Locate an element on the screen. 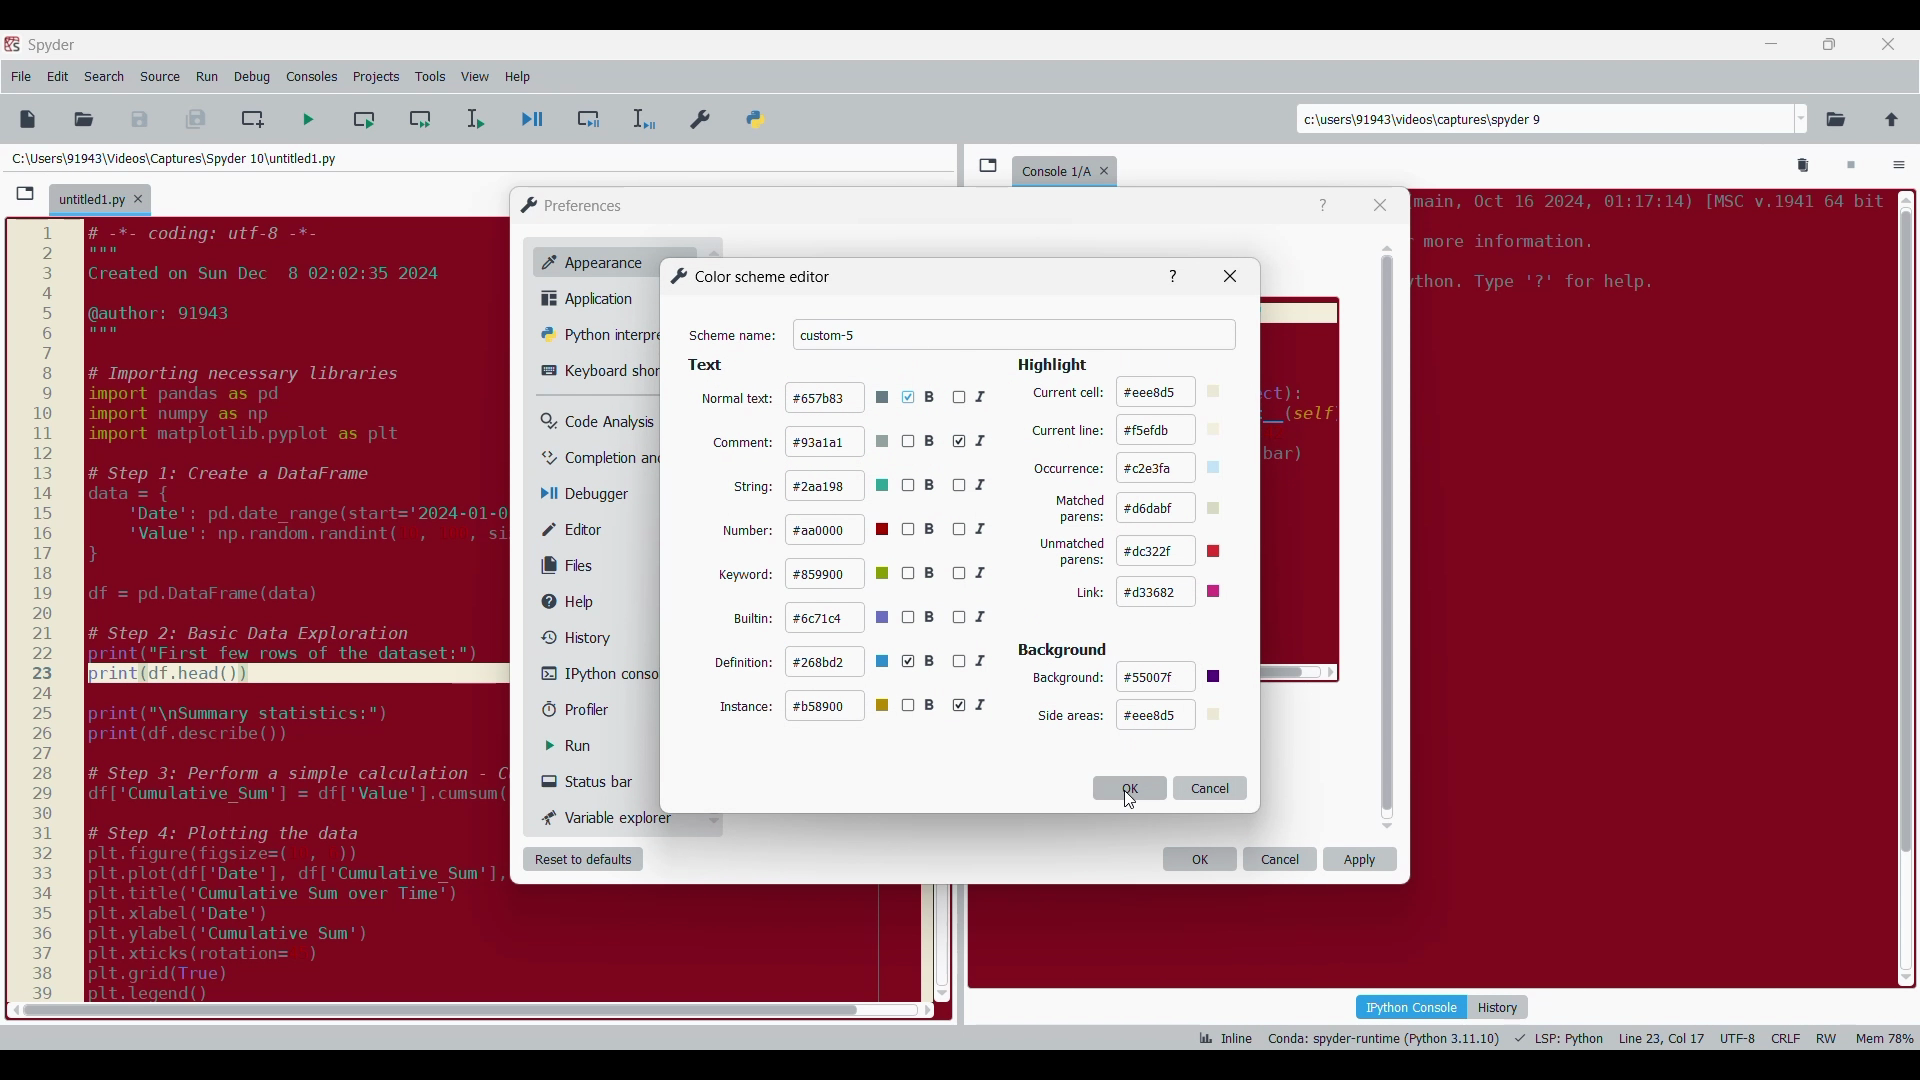 The height and width of the screenshot is (1080, 1920). #859900 is located at coordinates (840, 573).